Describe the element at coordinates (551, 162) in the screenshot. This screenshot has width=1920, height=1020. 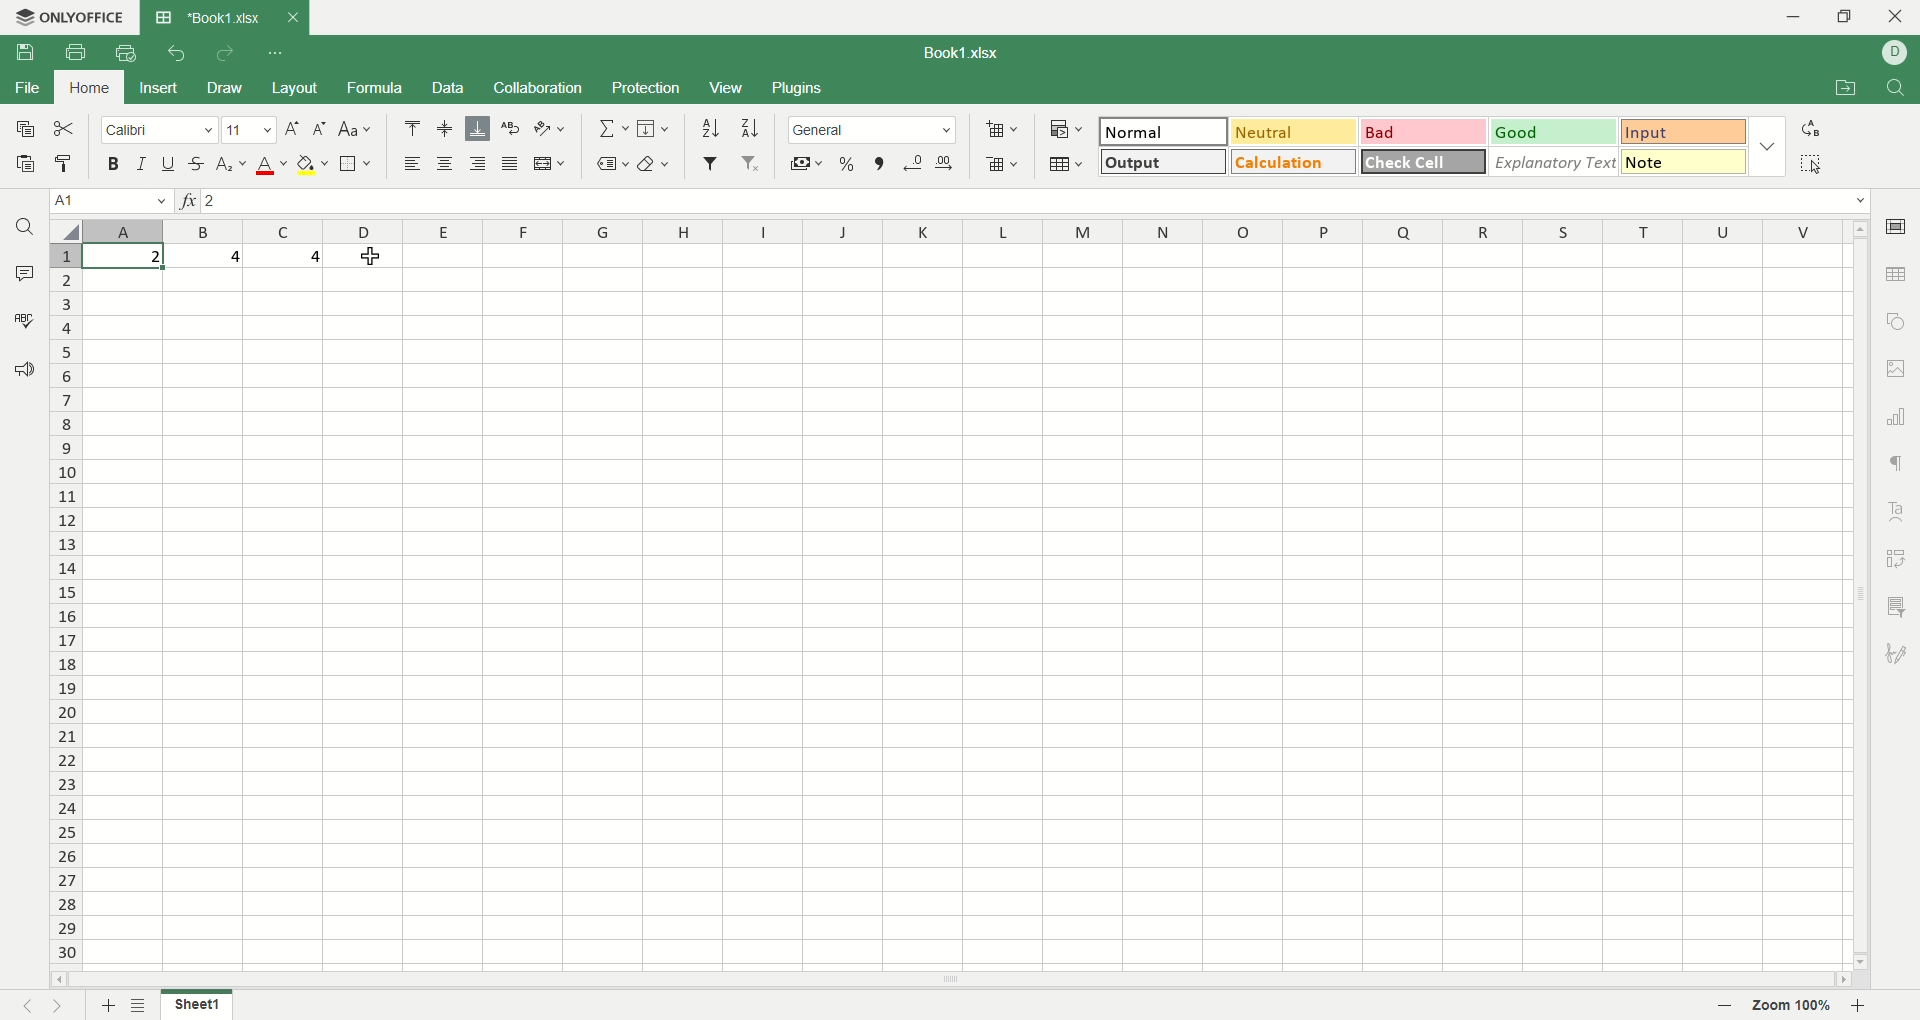
I see `merge and center` at that location.